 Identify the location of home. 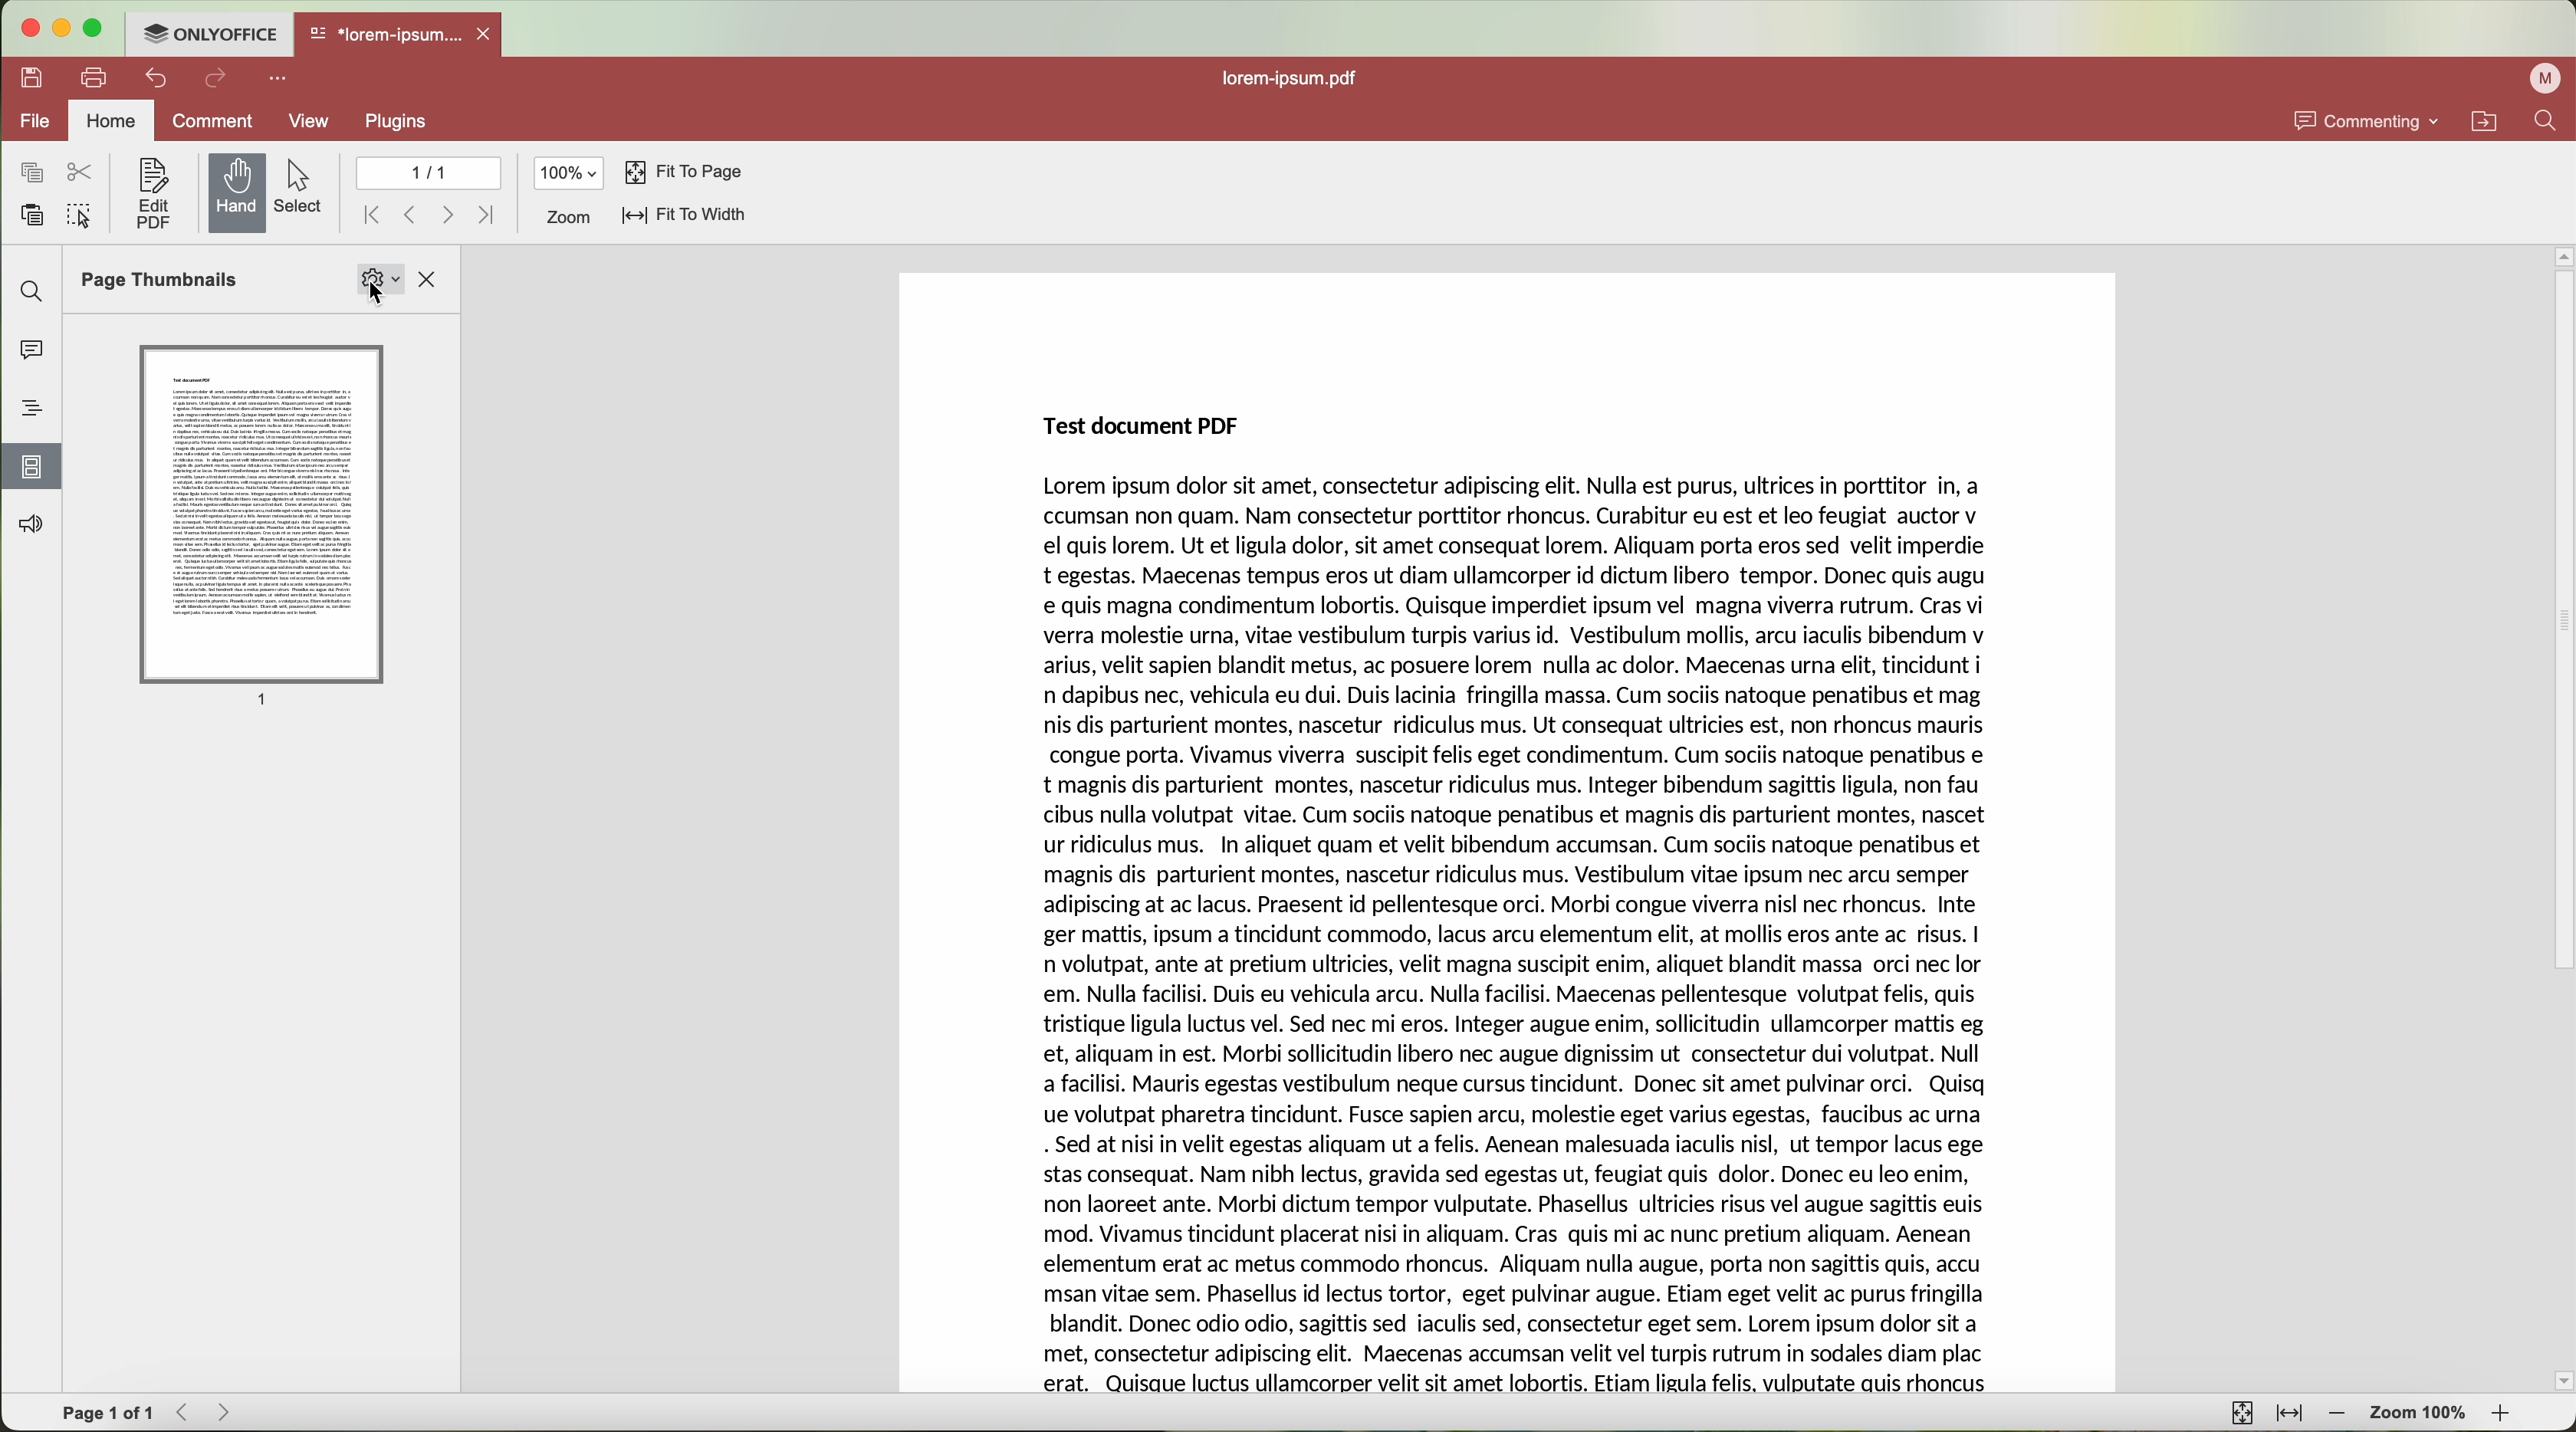
(111, 119).